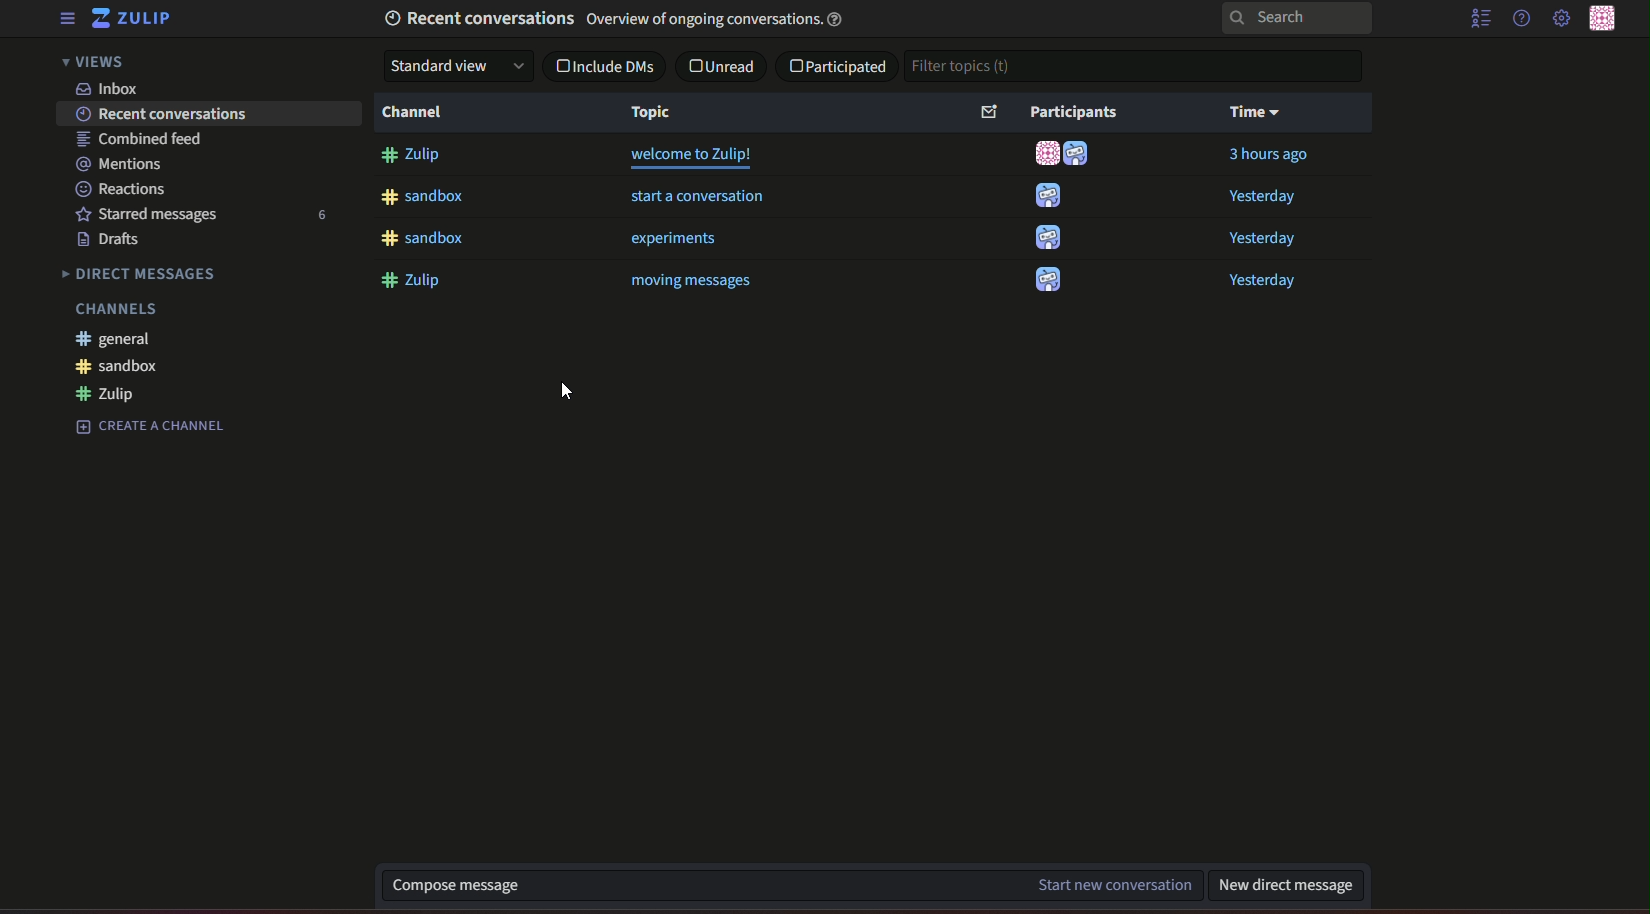 The width and height of the screenshot is (1650, 914). What do you see at coordinates (414, 156) in the screenshot?
I see `#zulip` at bounding box center [414, 156].